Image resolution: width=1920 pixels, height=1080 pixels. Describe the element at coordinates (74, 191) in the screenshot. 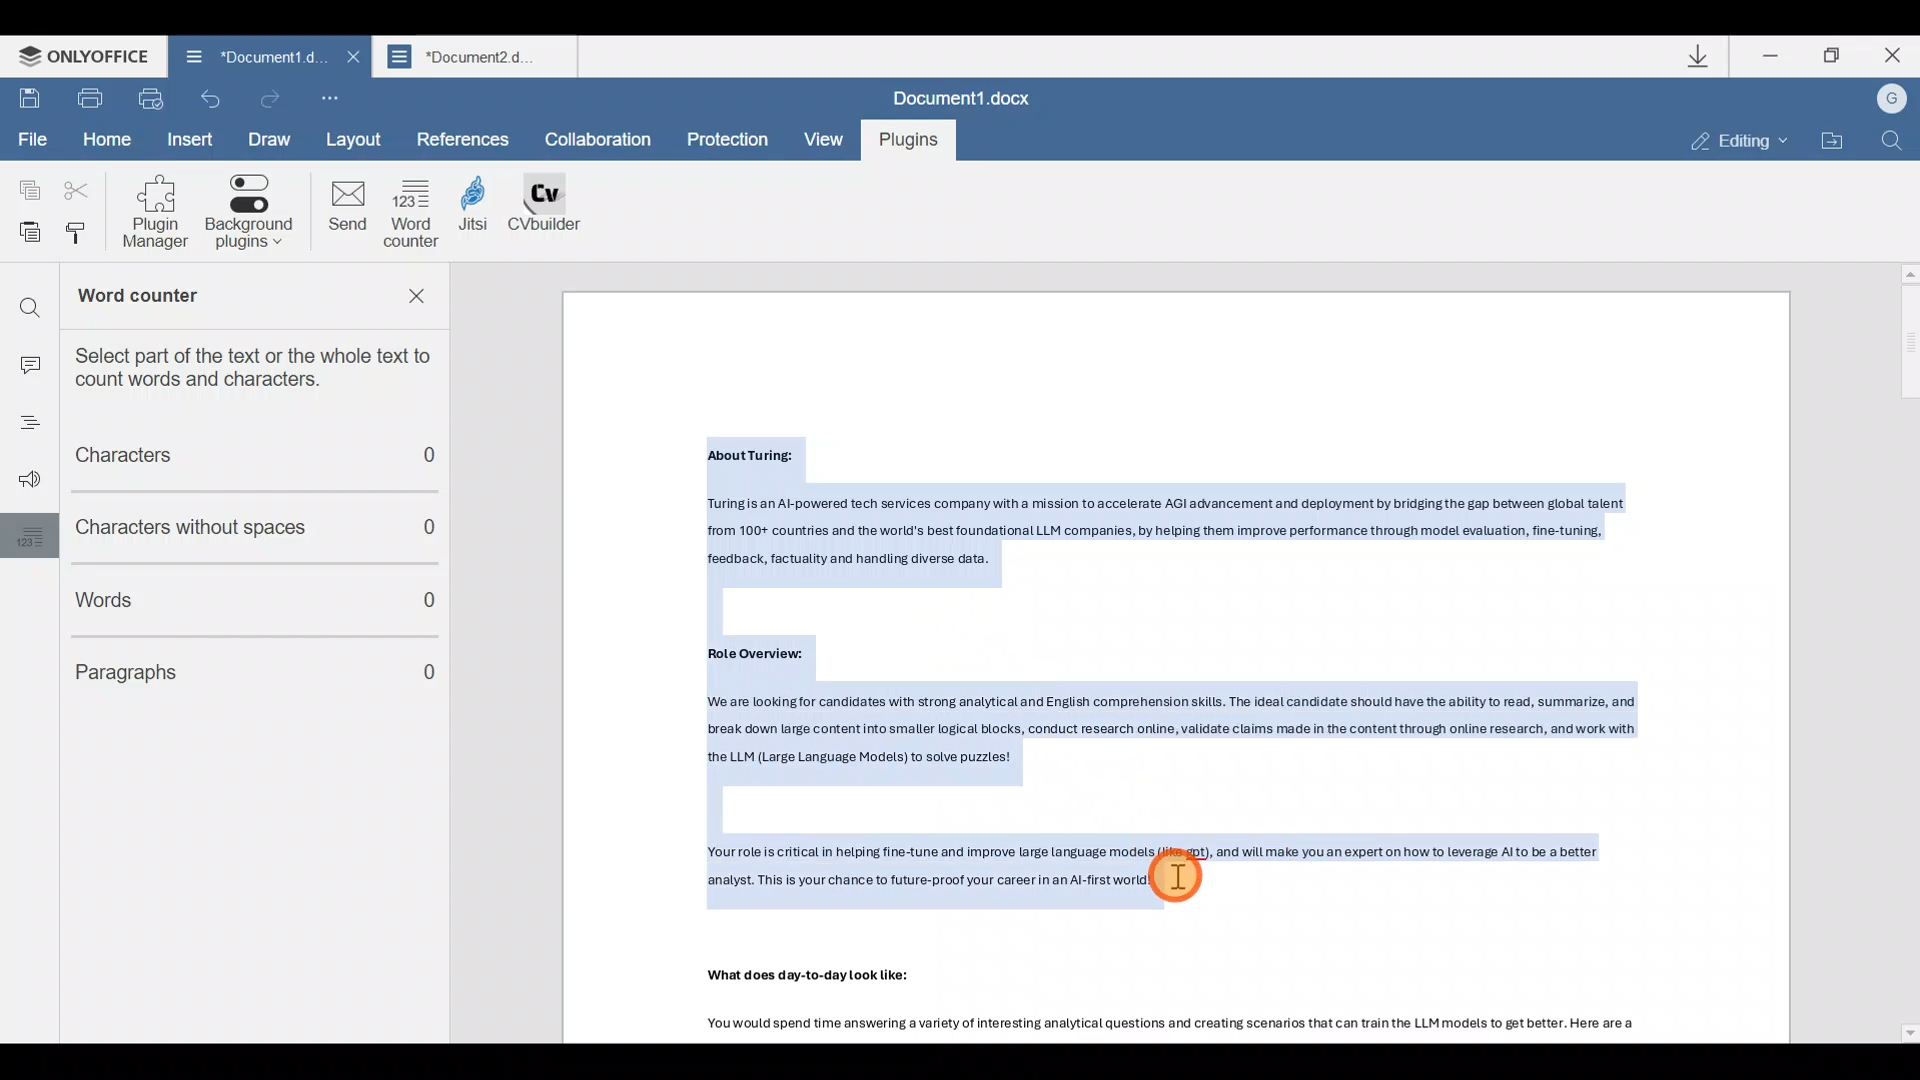

I see `Cut` at that location.